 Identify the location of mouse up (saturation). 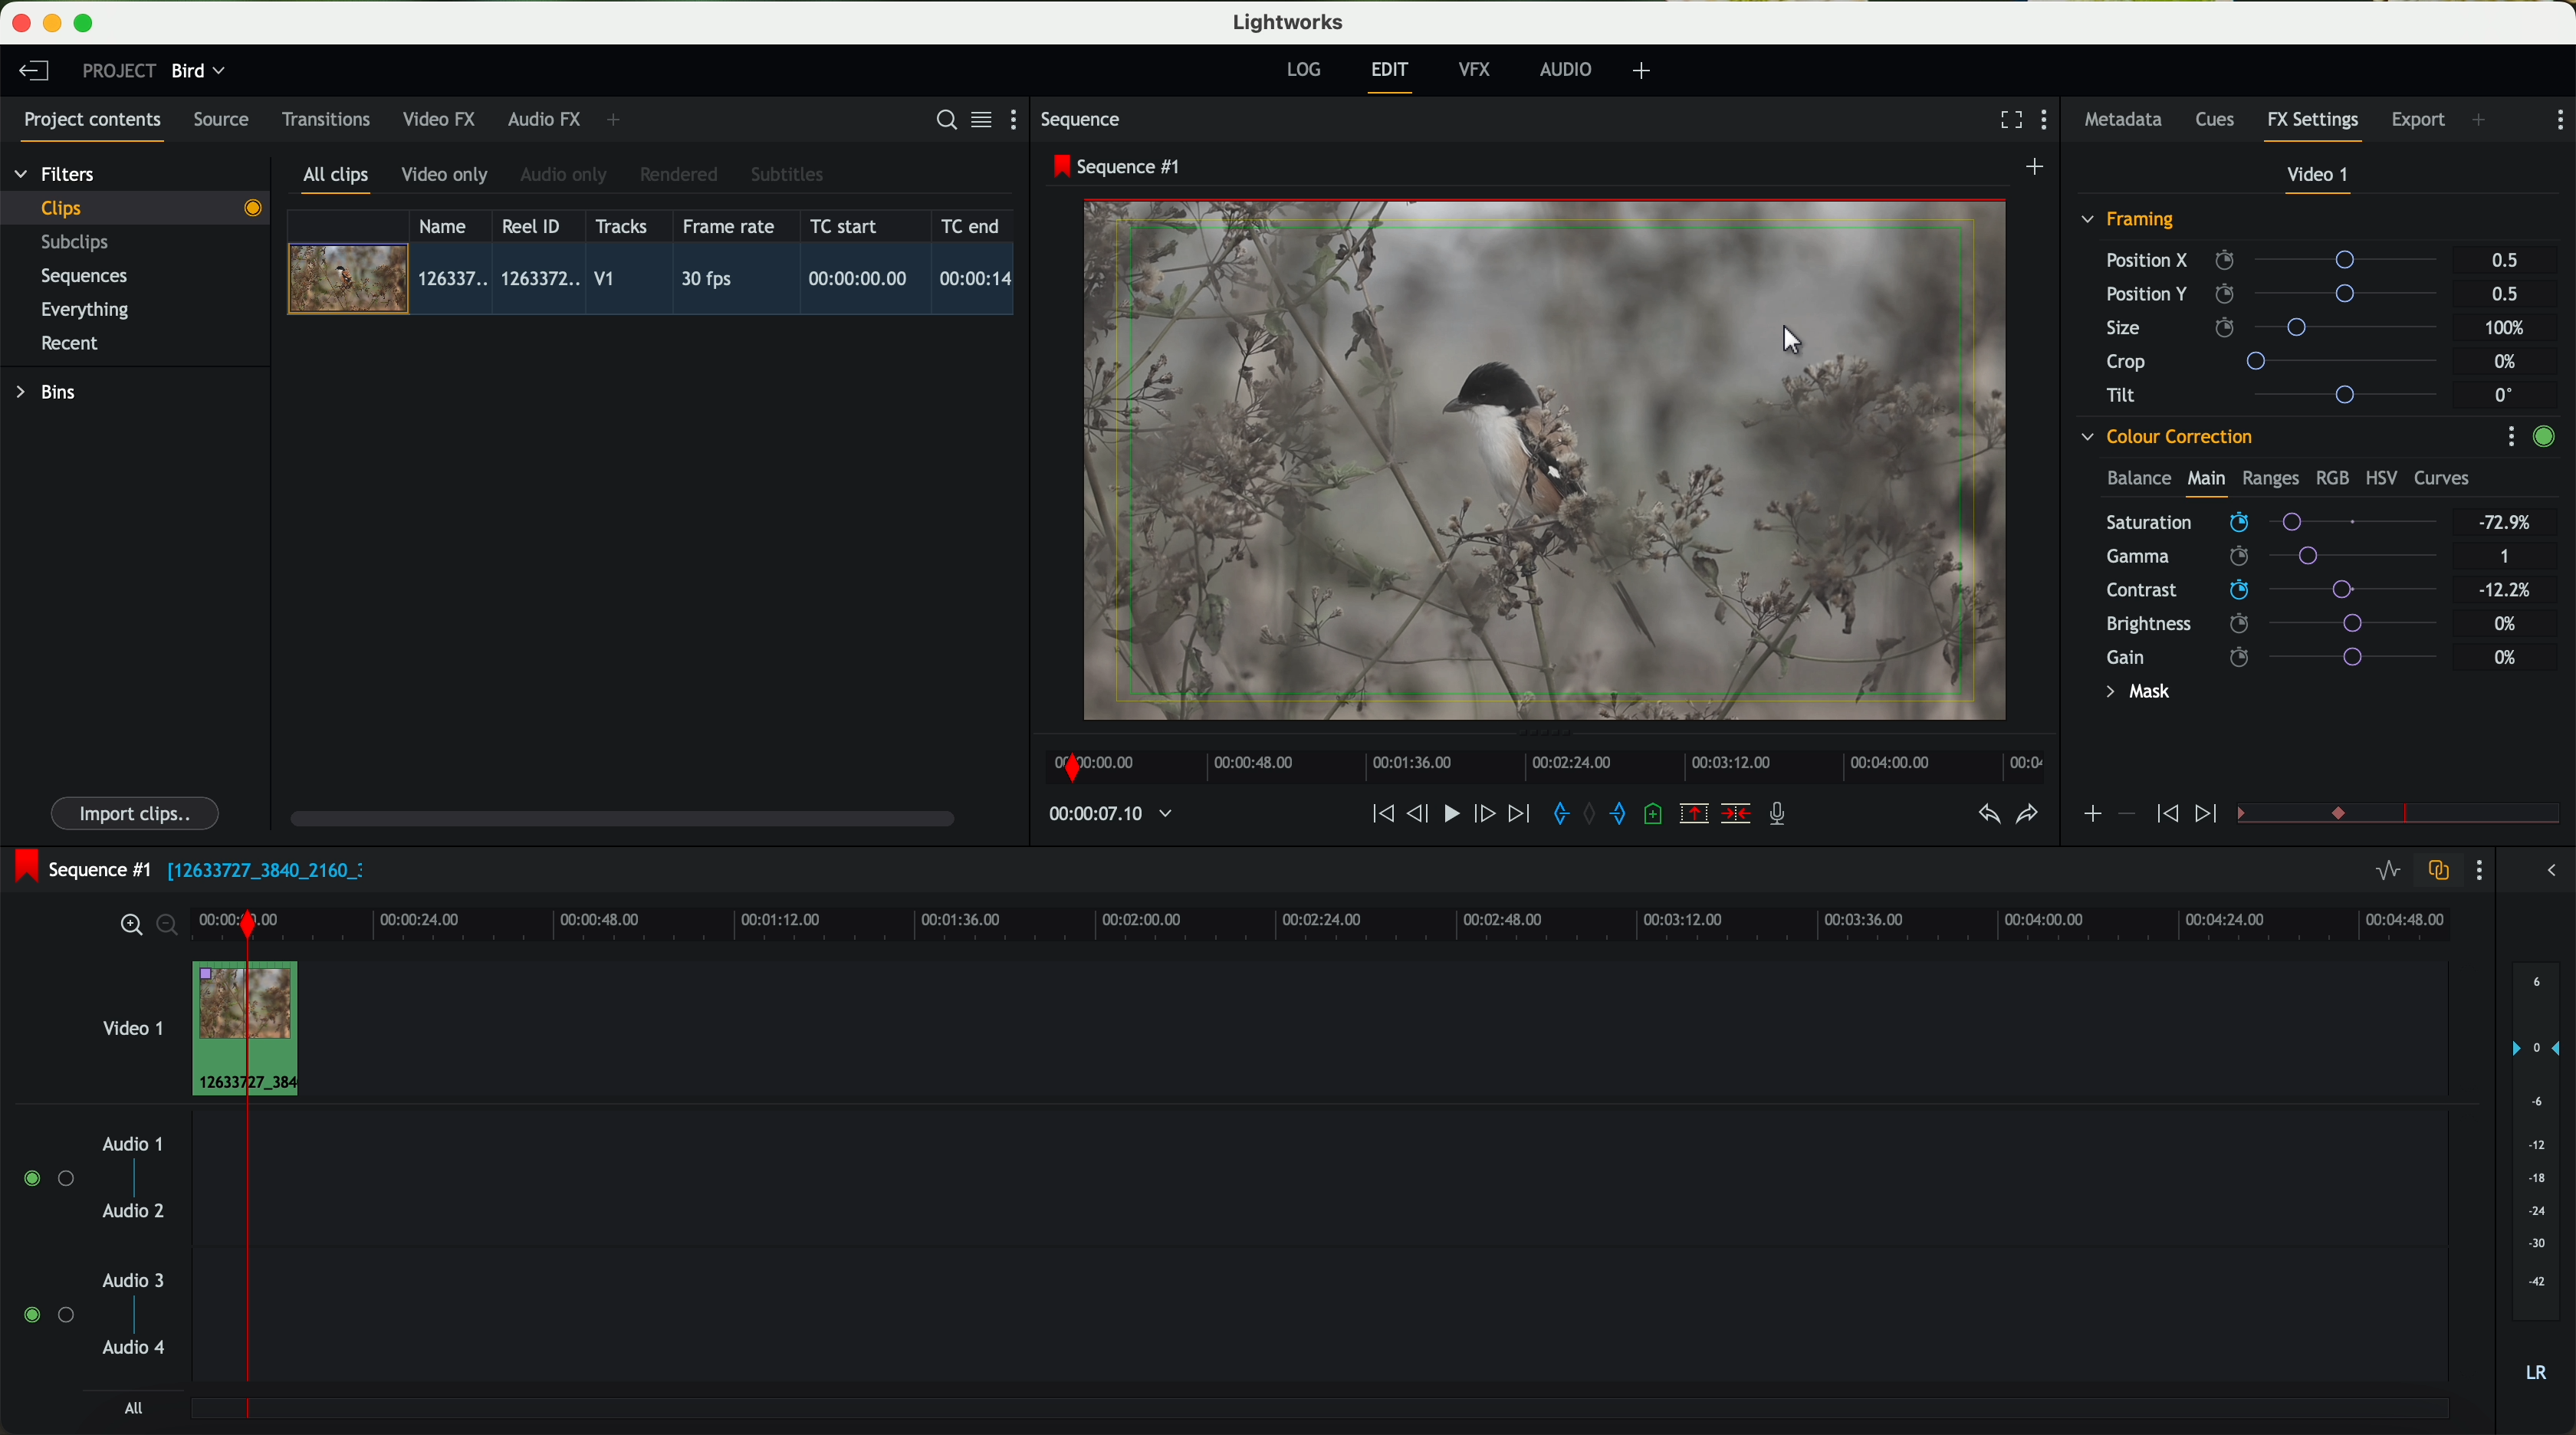
(2270, 518).